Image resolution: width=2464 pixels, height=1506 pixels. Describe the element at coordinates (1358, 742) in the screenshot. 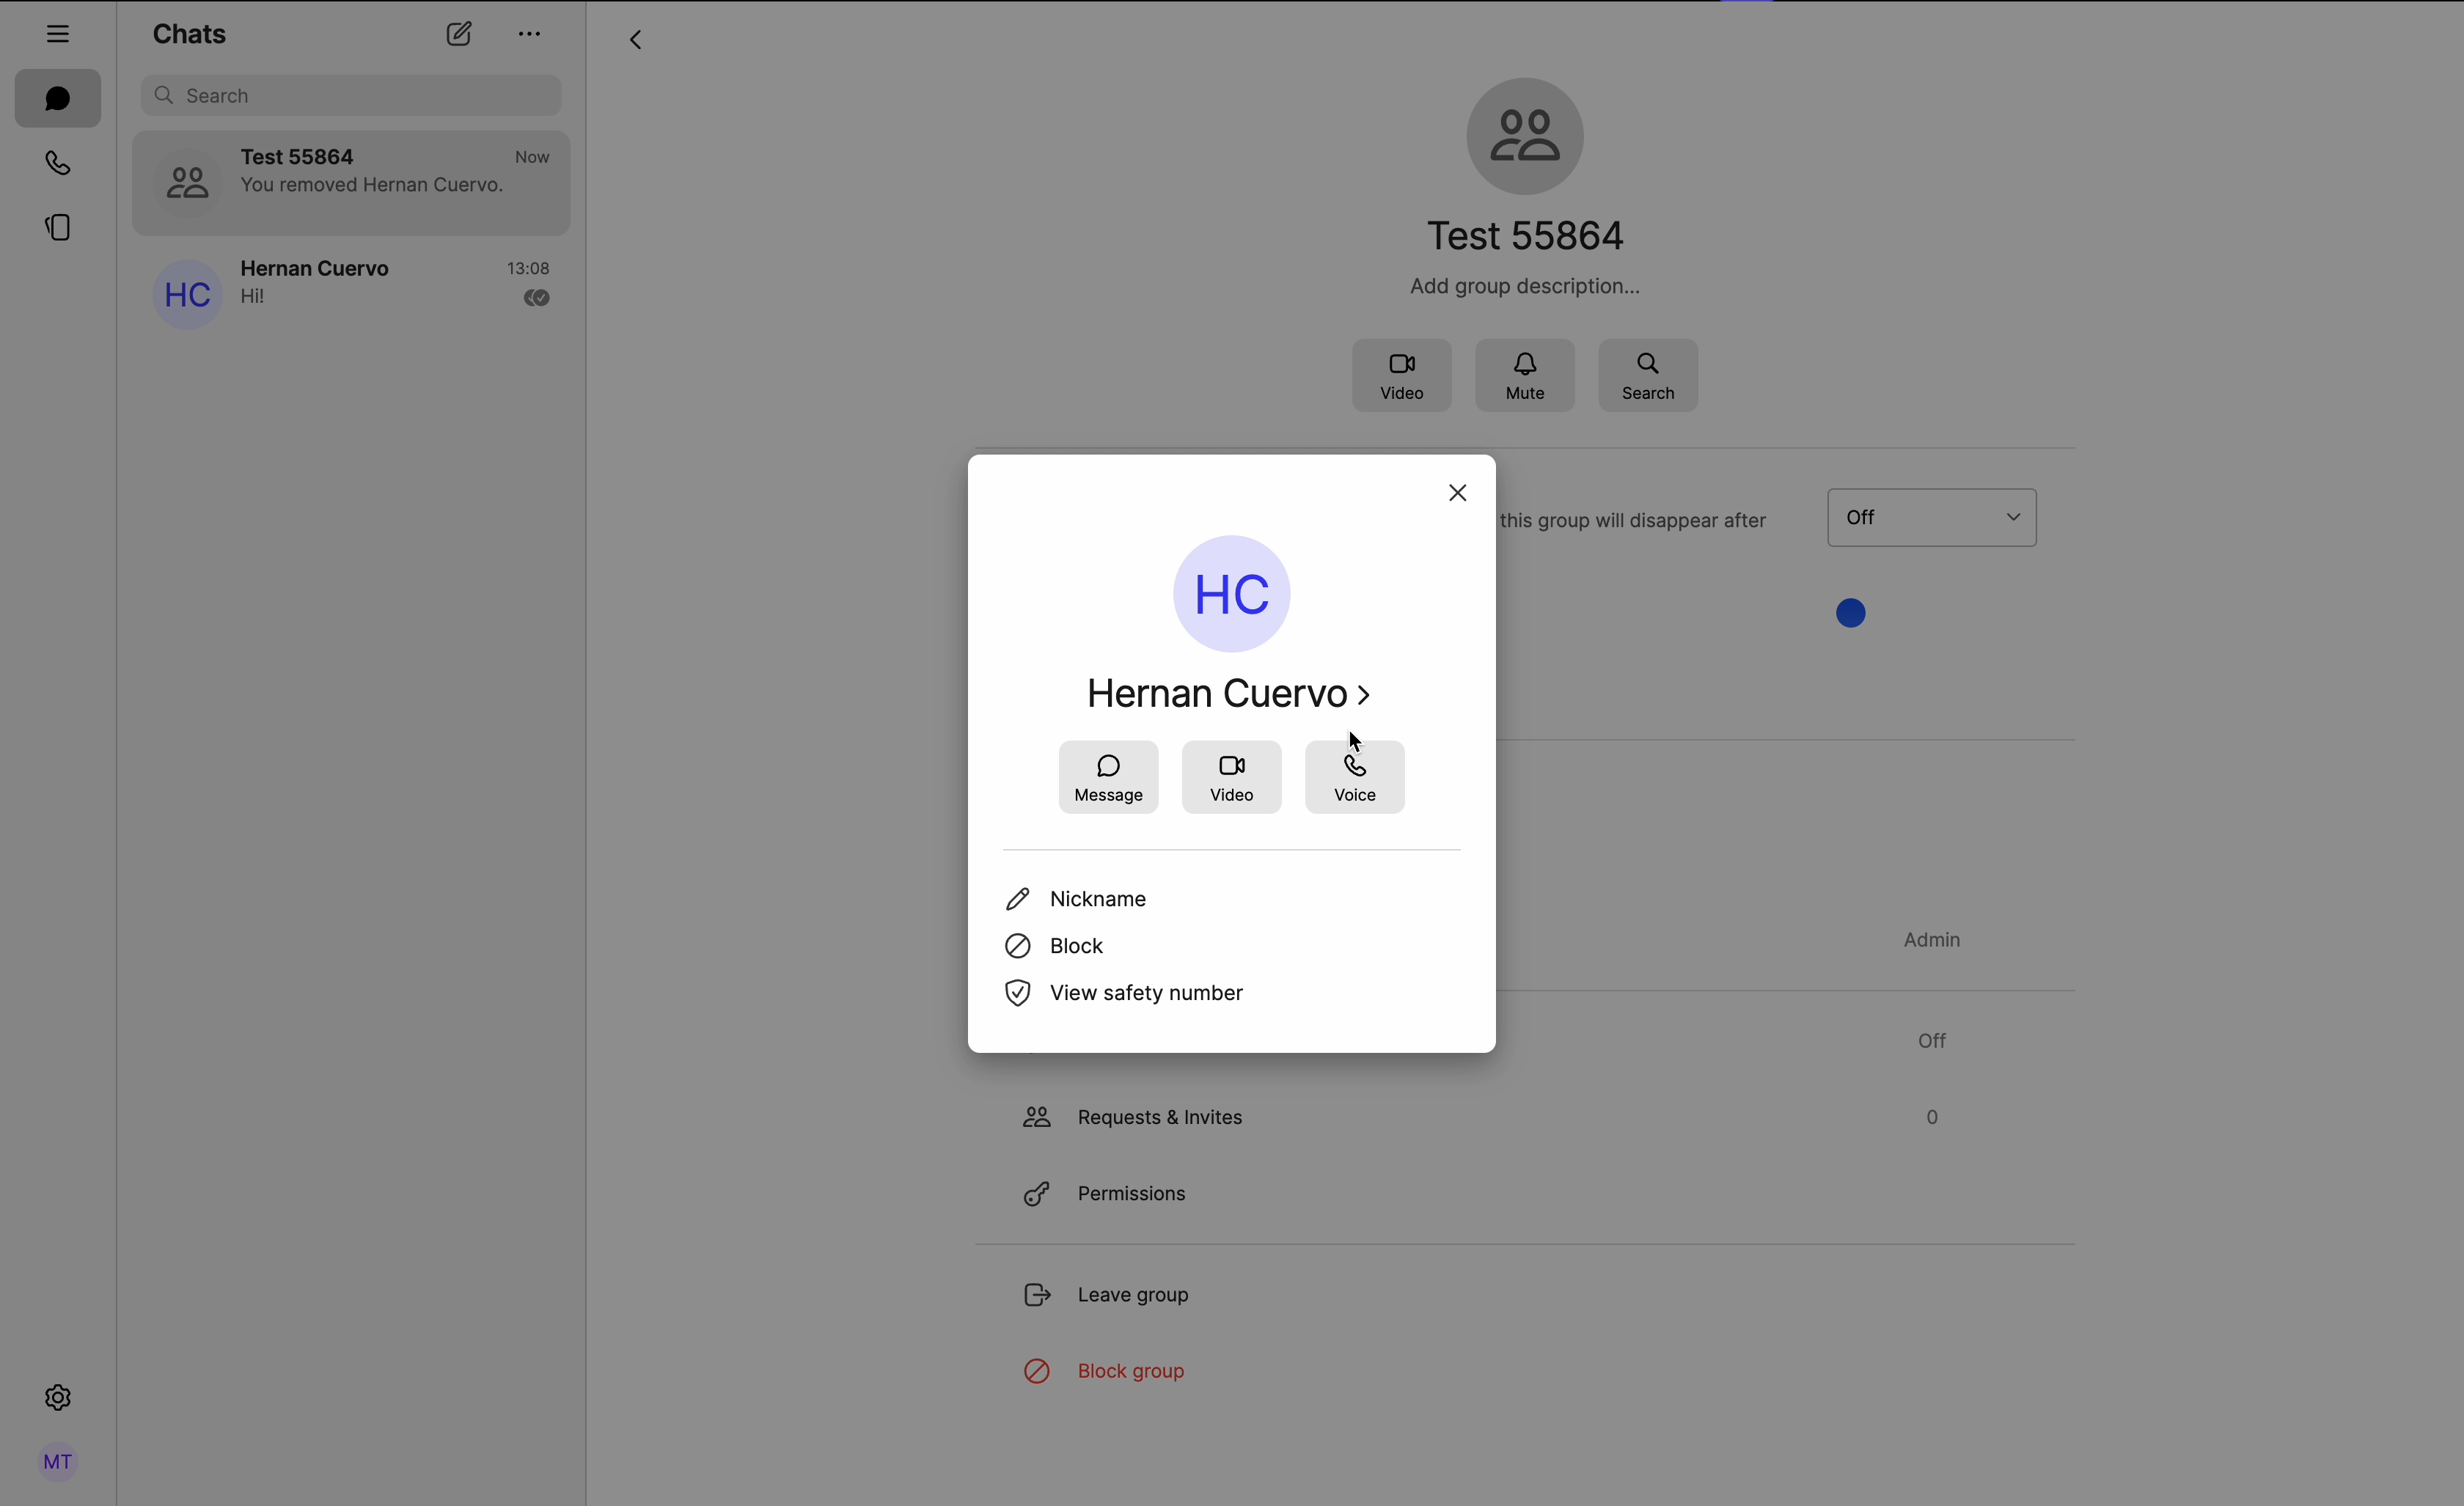

I see `cursor` at that location.